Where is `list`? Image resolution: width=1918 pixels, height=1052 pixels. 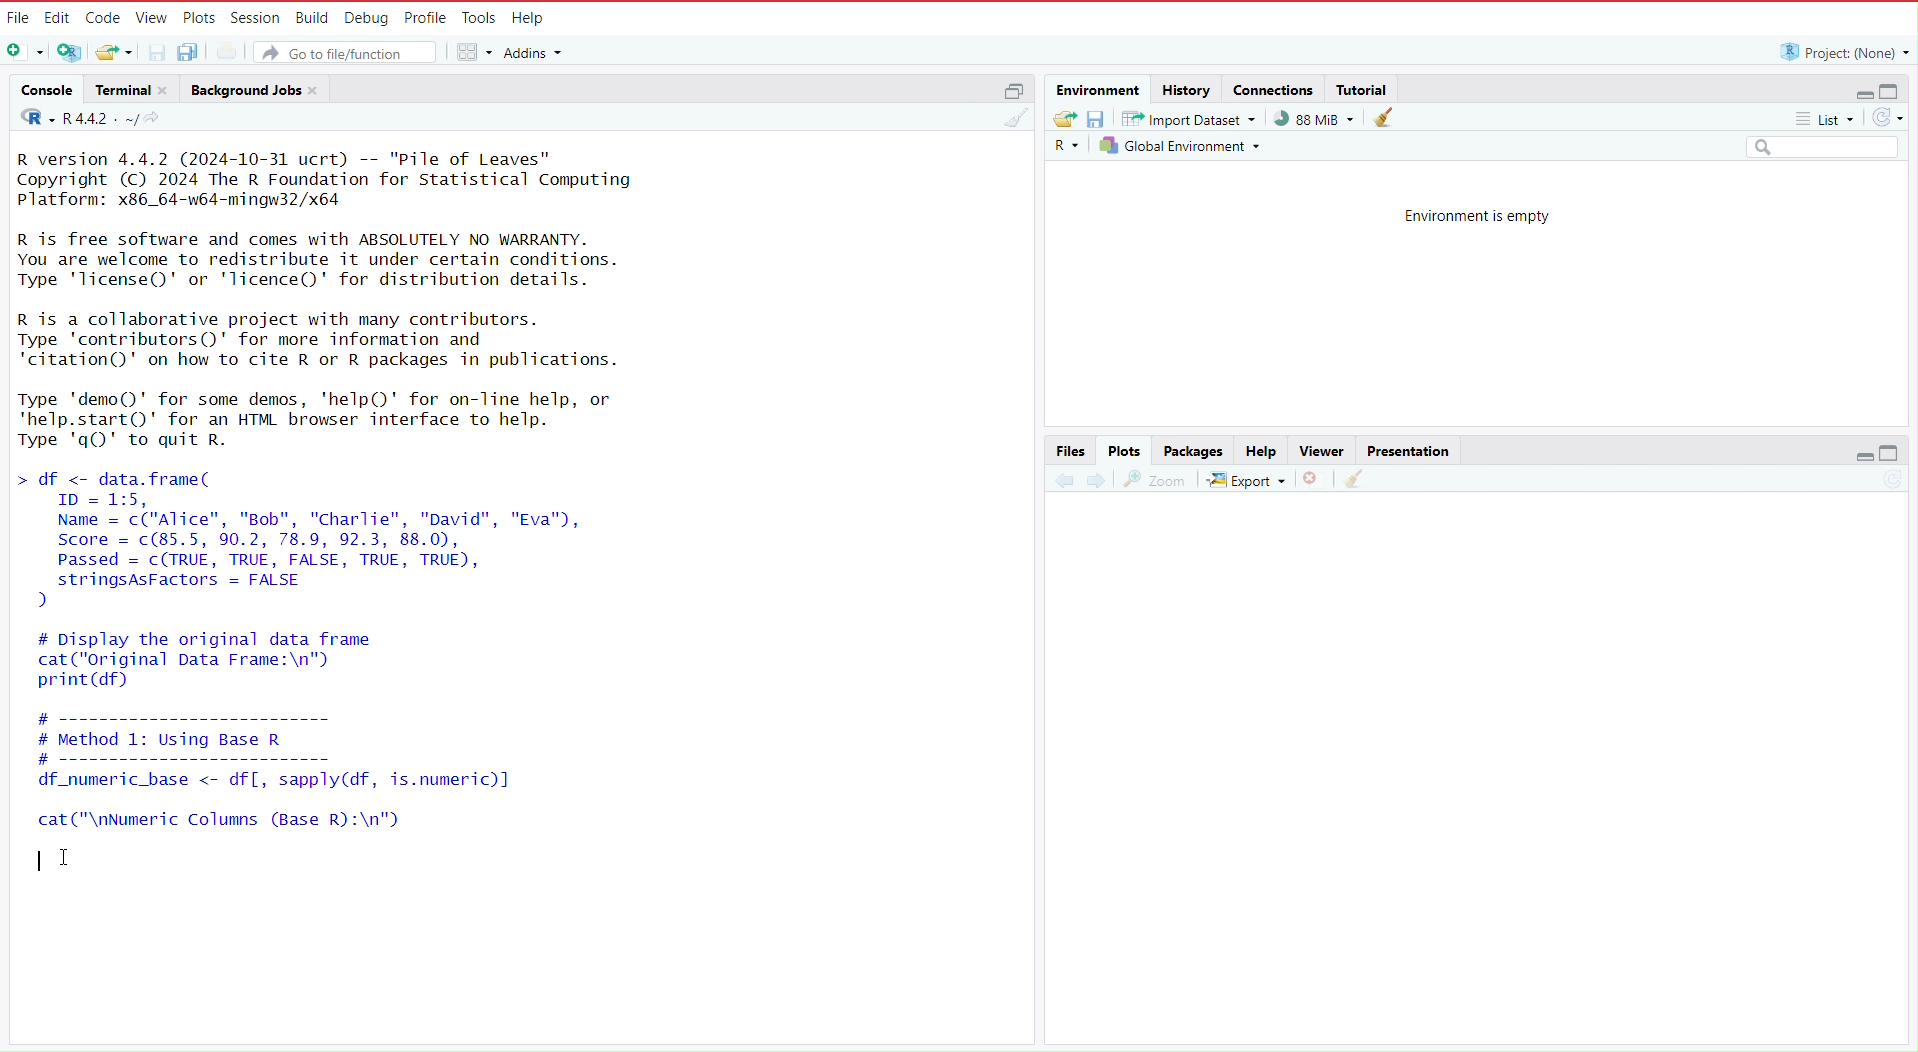
list is located at coordinates (1832, 118).